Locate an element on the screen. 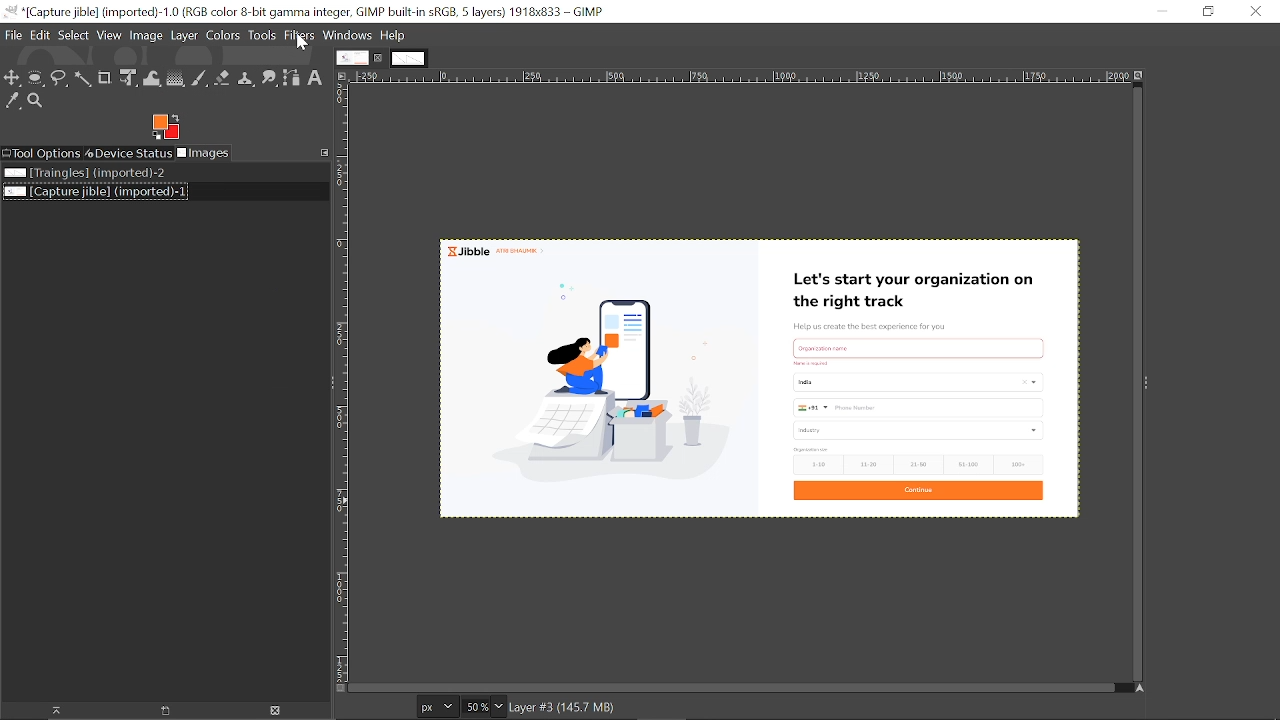 This screenshot has height=720, width=1280. Vertical label is located at coordinates (341, 383).